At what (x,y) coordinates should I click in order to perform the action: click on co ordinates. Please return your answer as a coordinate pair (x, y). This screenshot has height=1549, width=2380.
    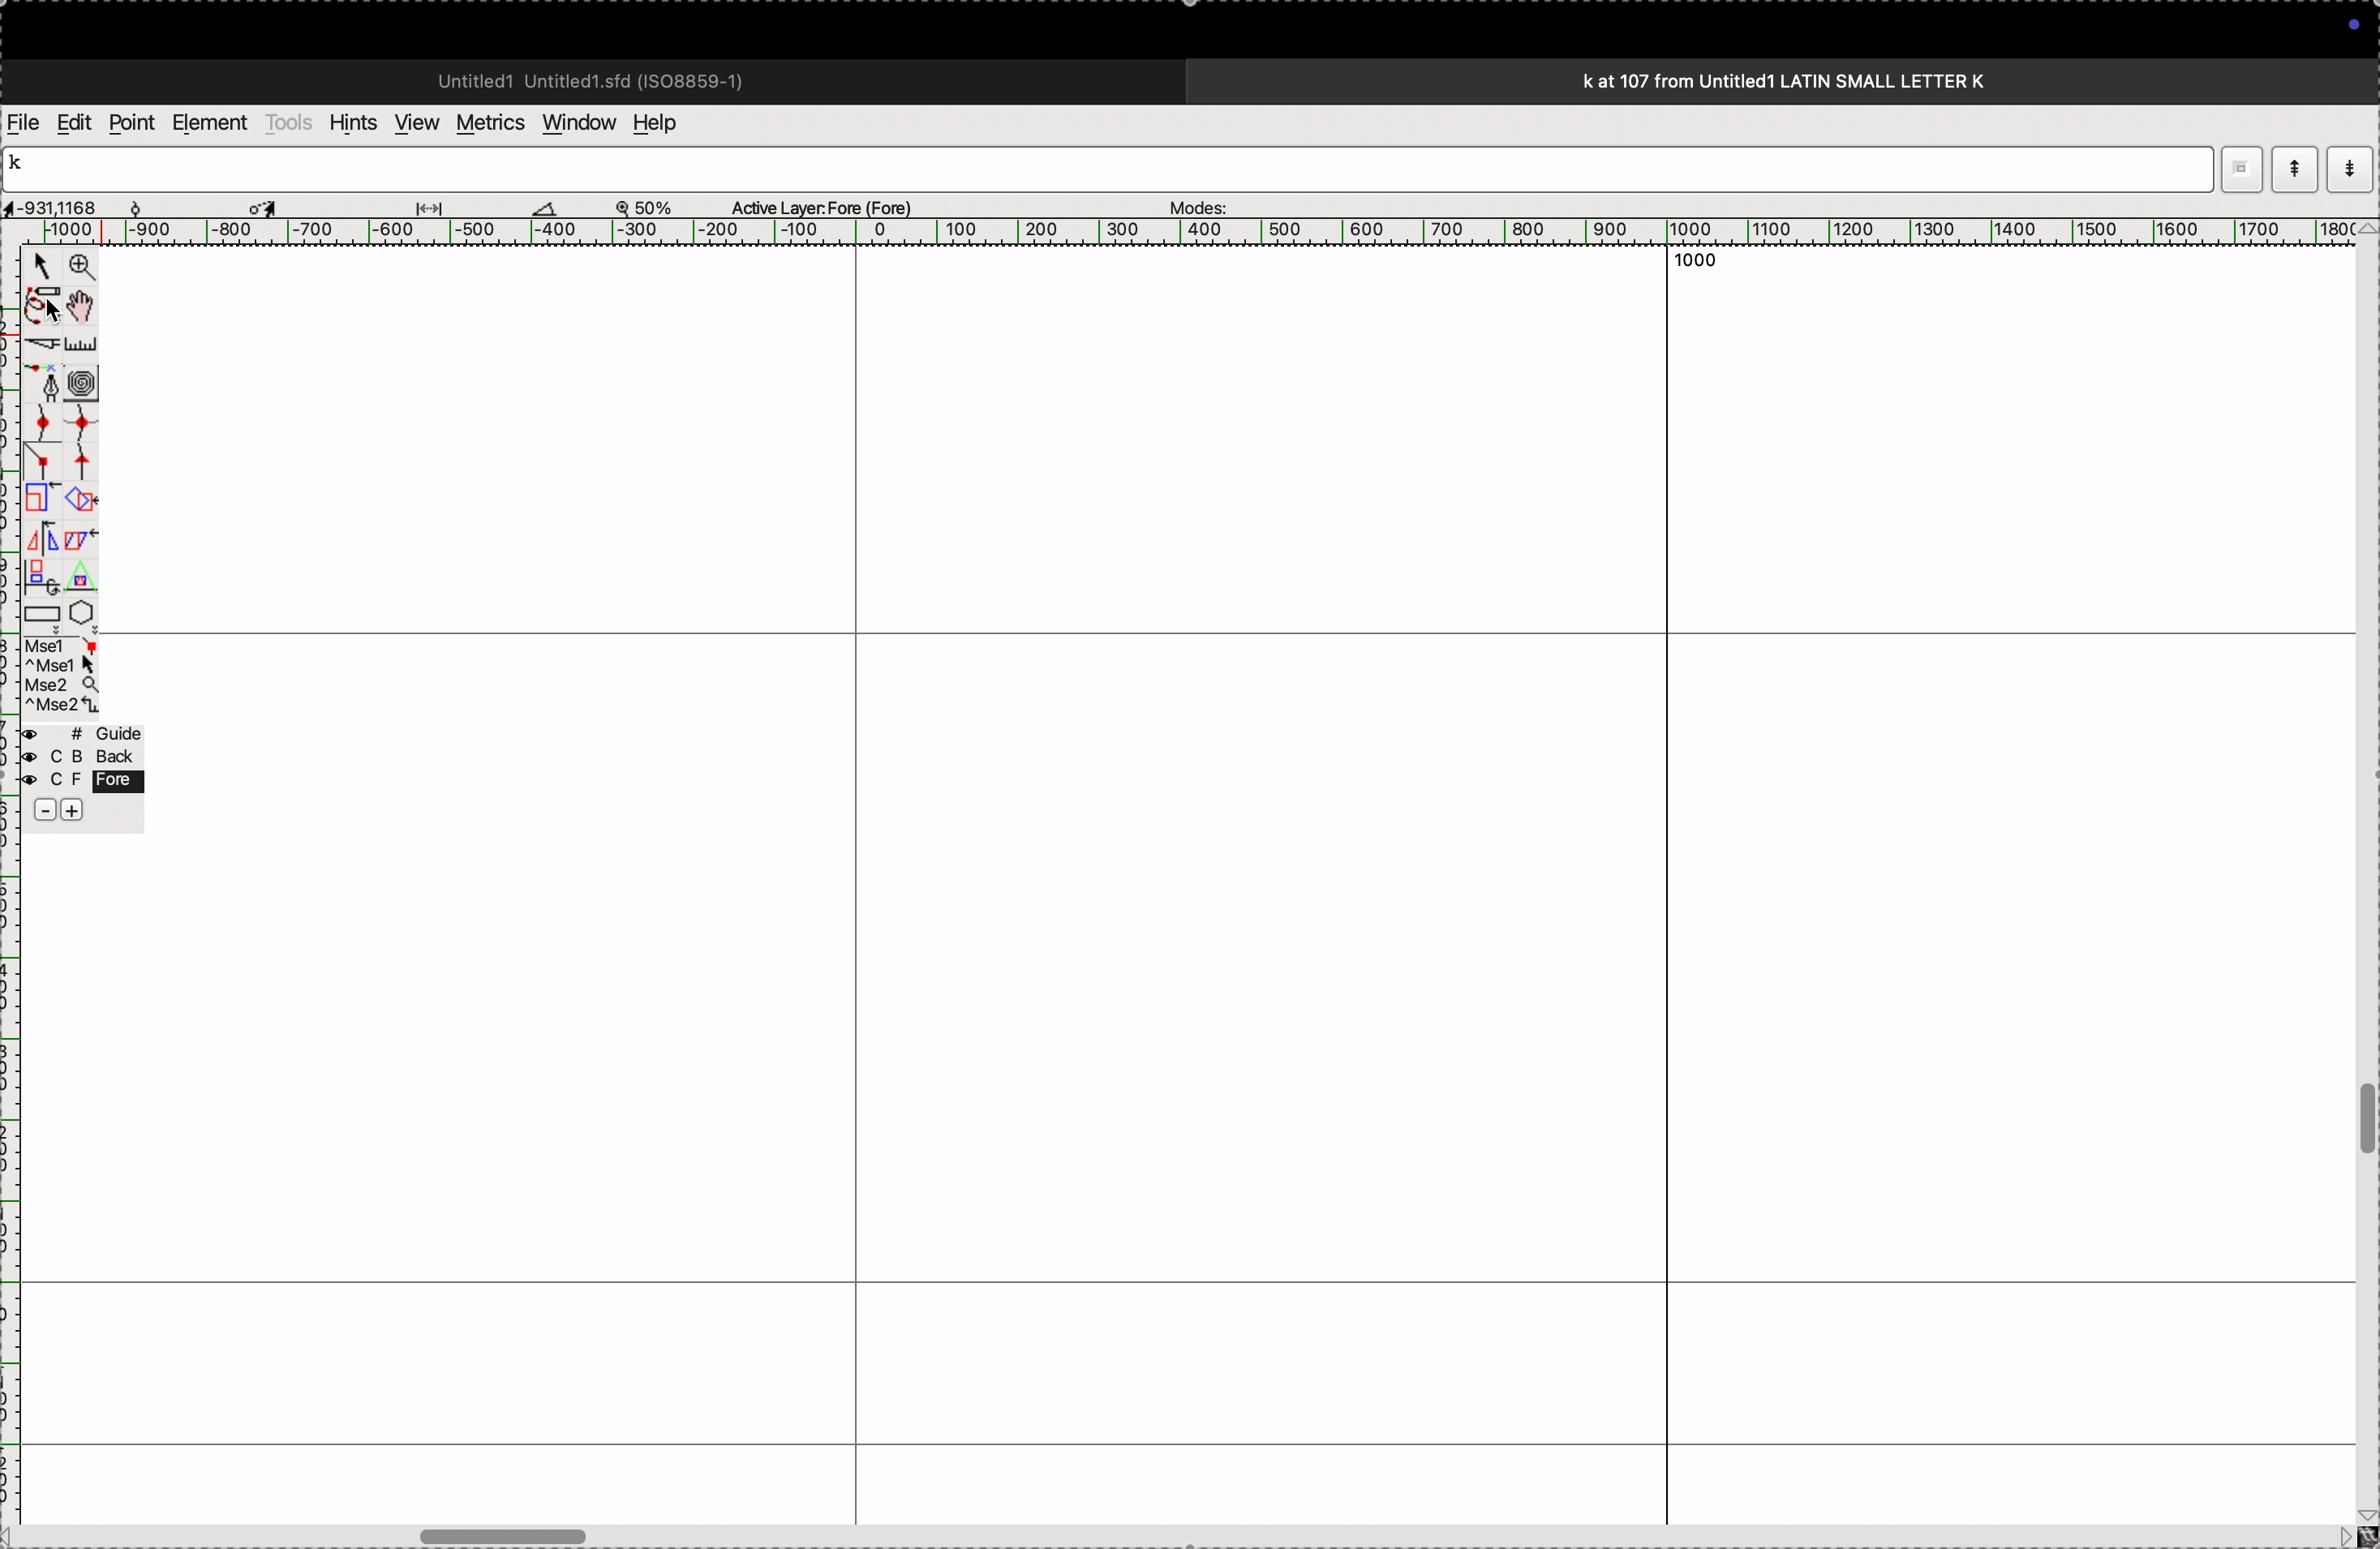
    Looking at the image, I should click on (70, 202).